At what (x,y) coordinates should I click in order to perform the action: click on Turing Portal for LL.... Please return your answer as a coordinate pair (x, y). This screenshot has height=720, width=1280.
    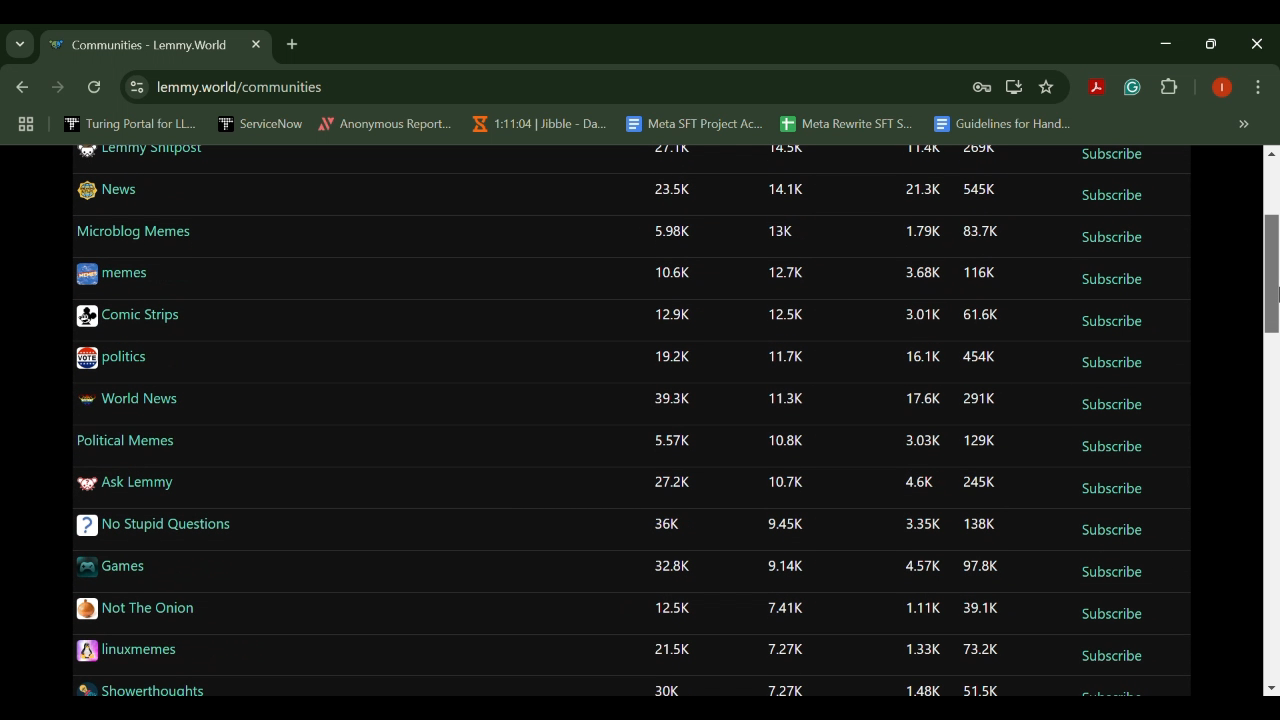
    Looking at the image, I should click on (130, 126).